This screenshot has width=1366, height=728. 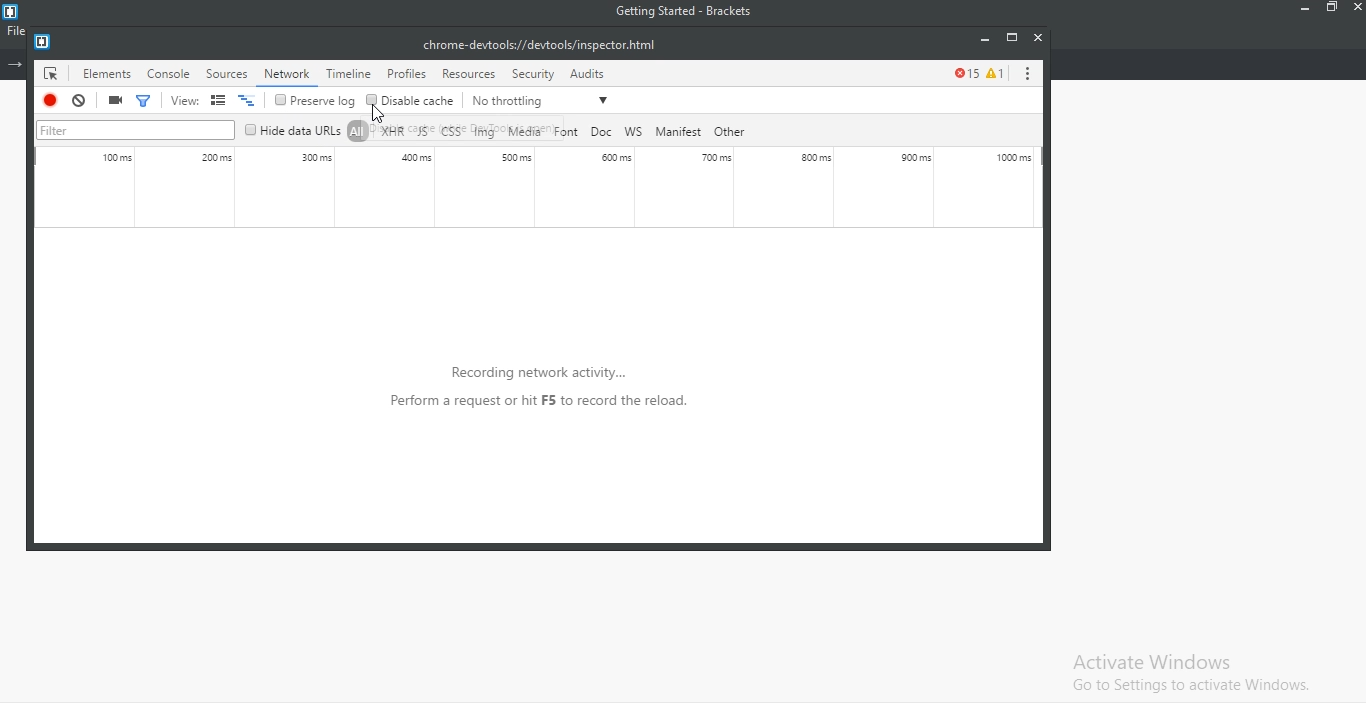 What do you see at coordinates (169, 73) in the screenshot?
I see `console` at bounding box center [169, 73].